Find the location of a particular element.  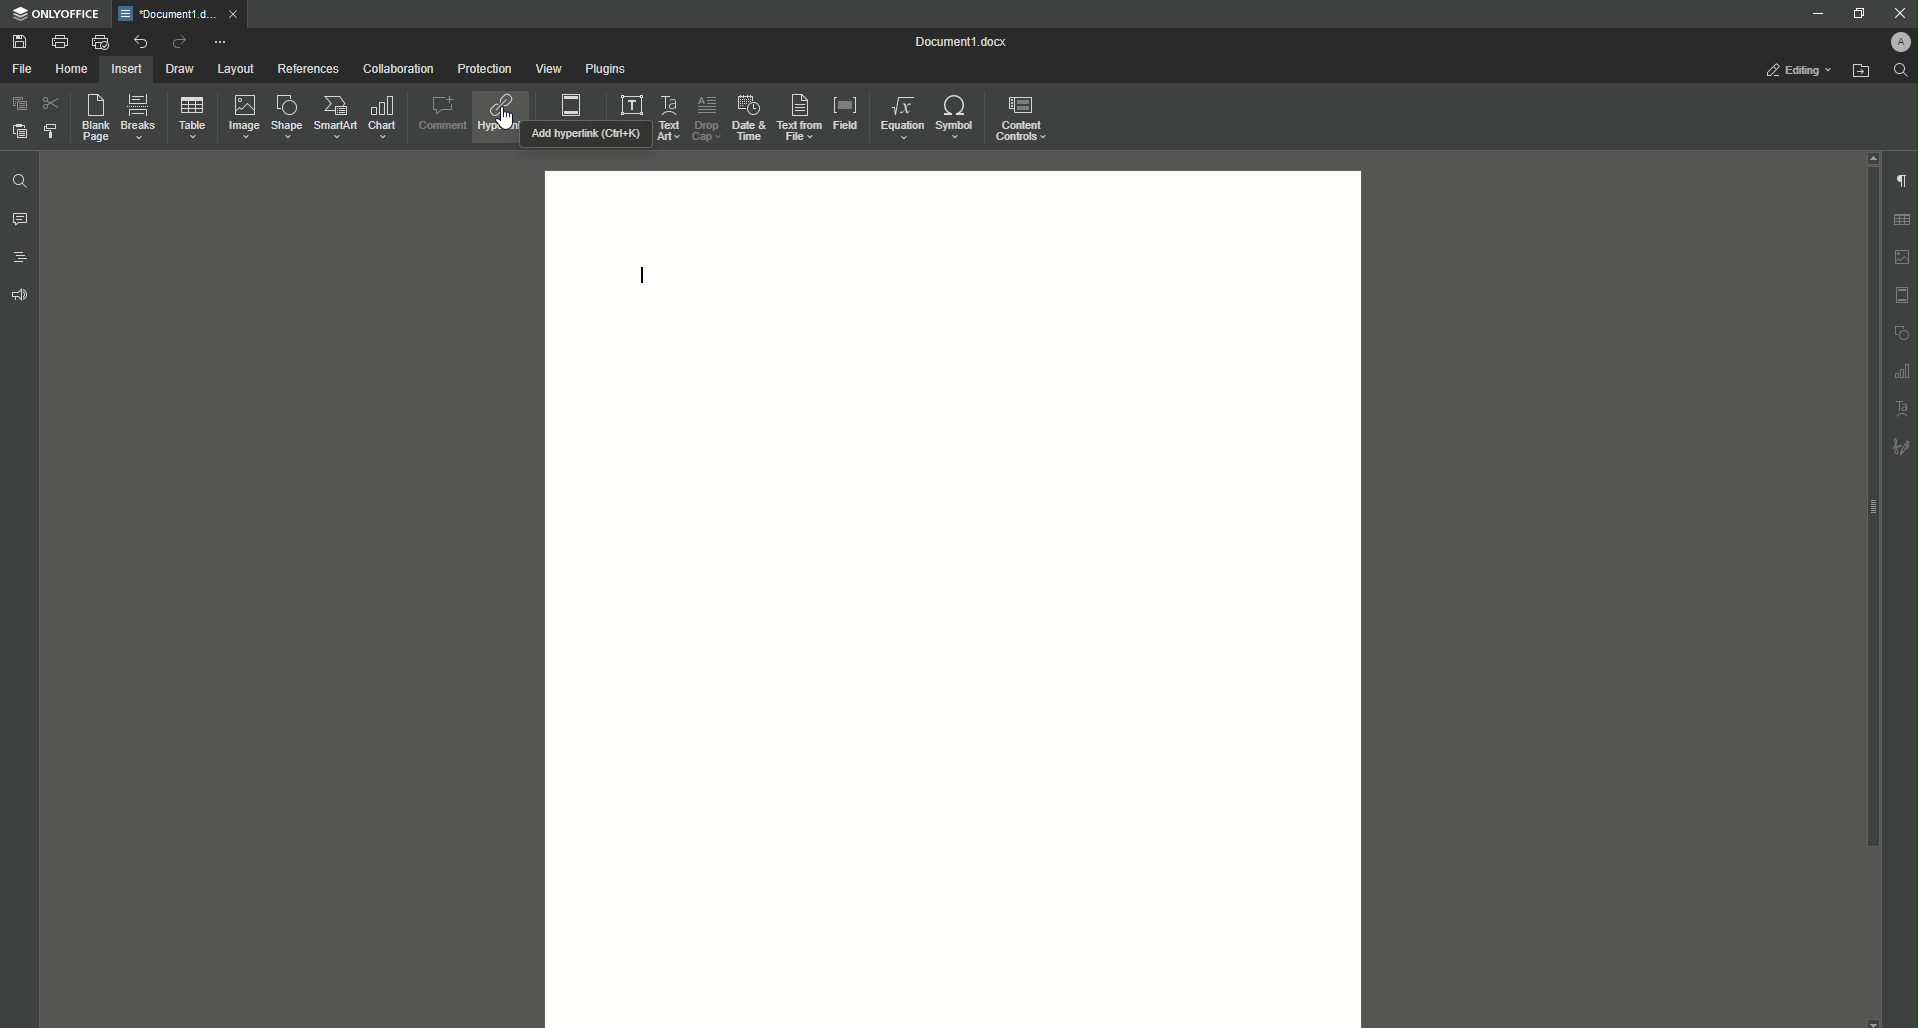

Find is located at coordinates (20, 181).